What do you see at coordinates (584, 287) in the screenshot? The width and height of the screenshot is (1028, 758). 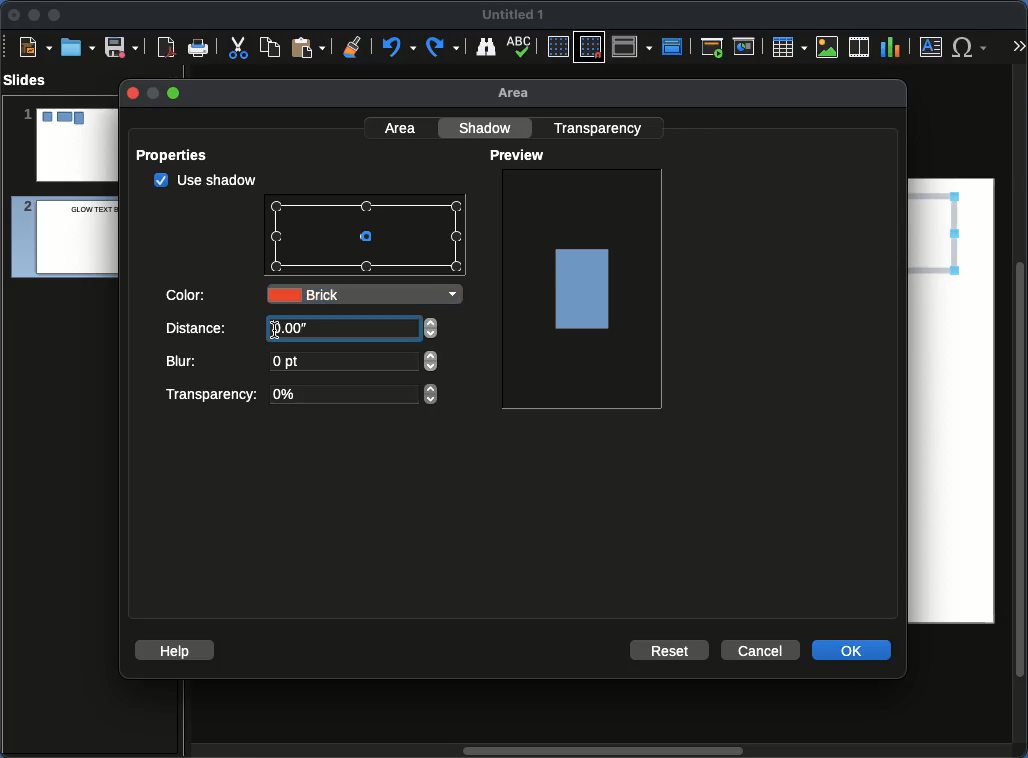 I see `Image` at bounding box center [584, 287].